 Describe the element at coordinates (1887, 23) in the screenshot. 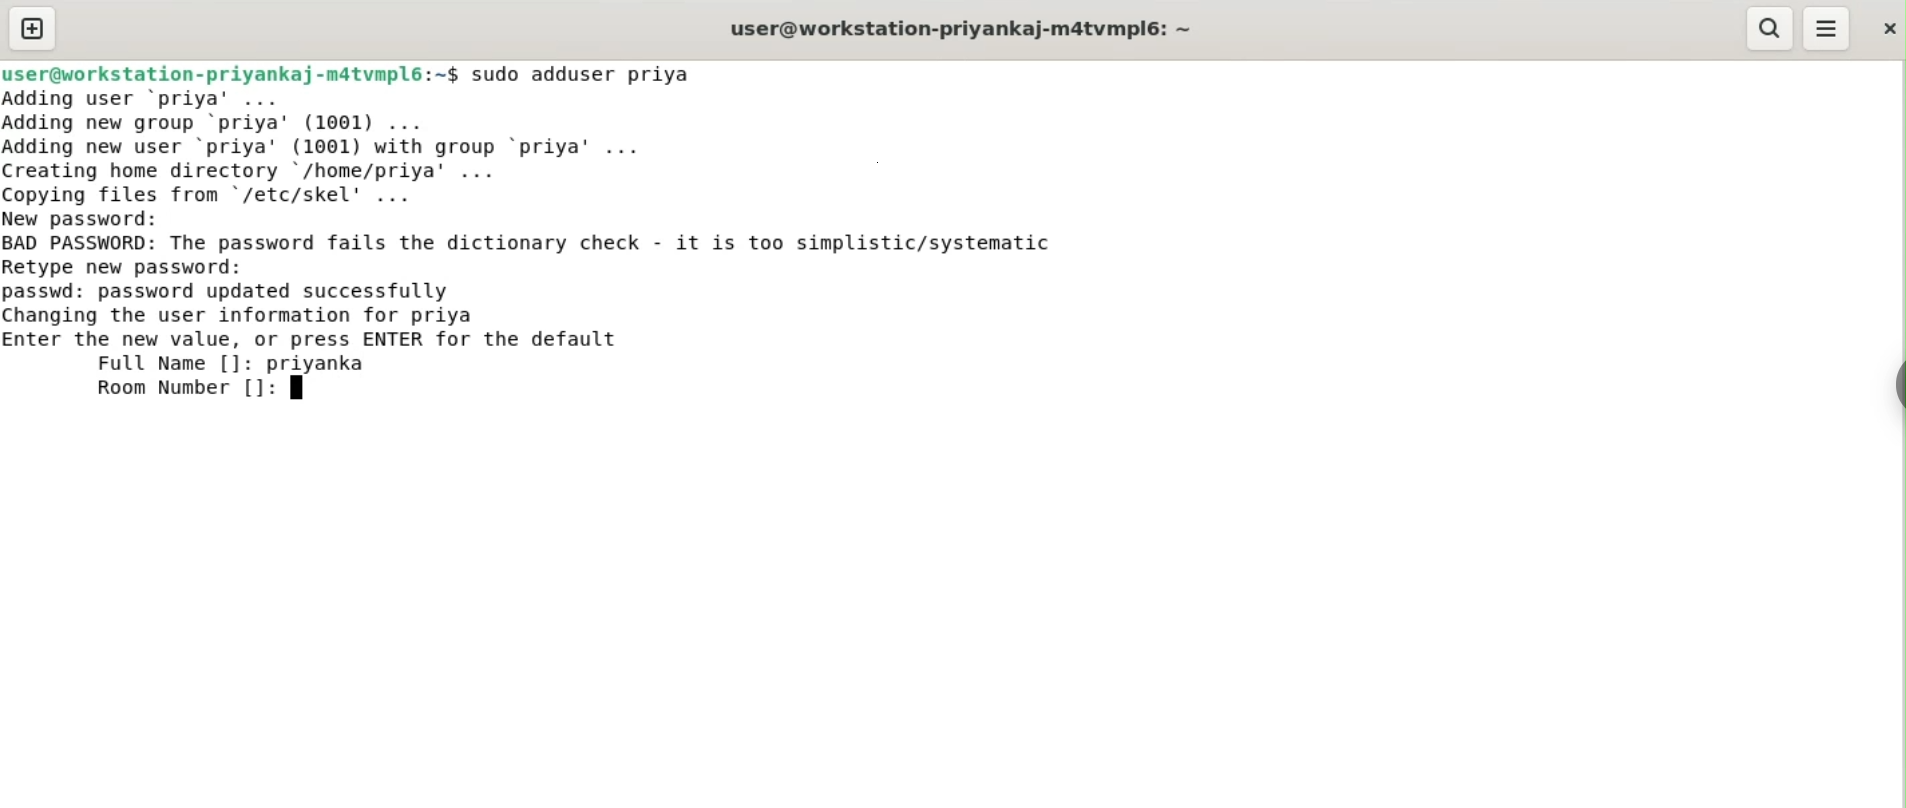

I see `close` at that location.